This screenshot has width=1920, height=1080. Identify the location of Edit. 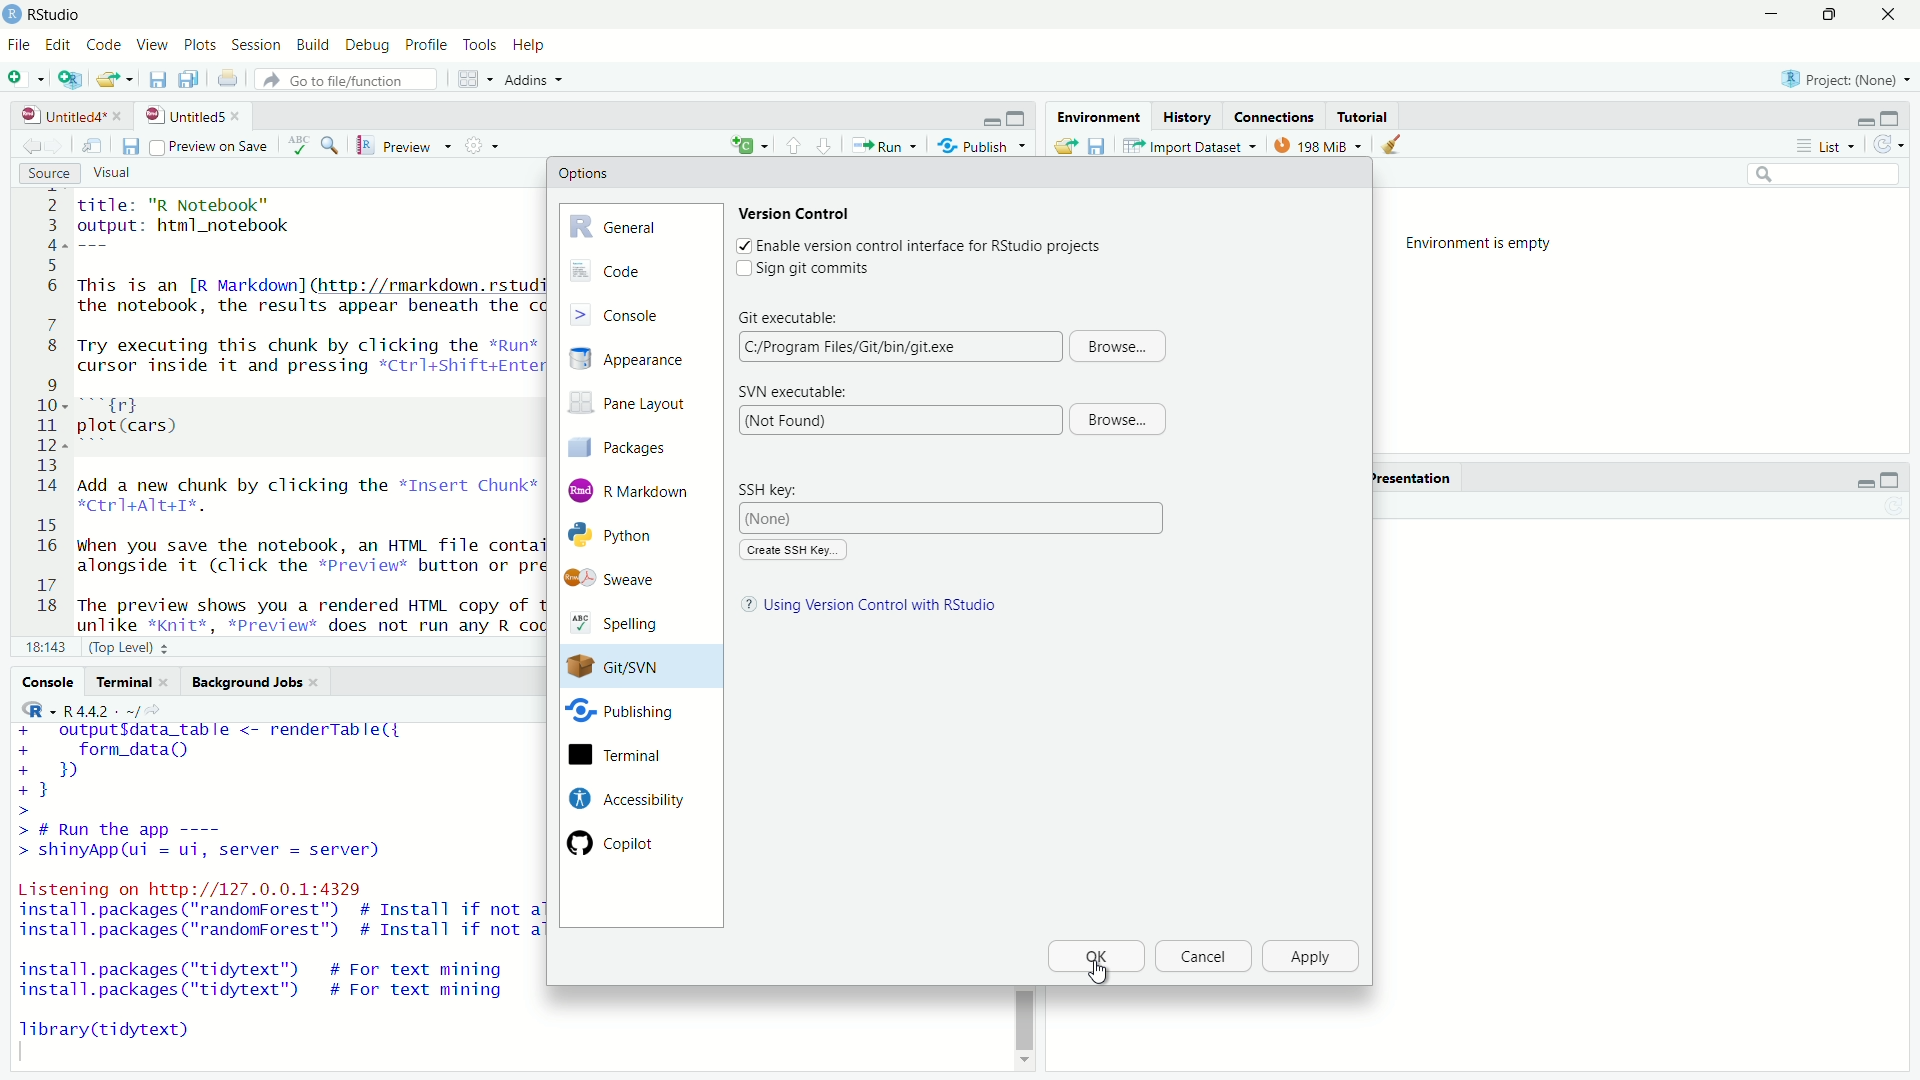
(58, 46).